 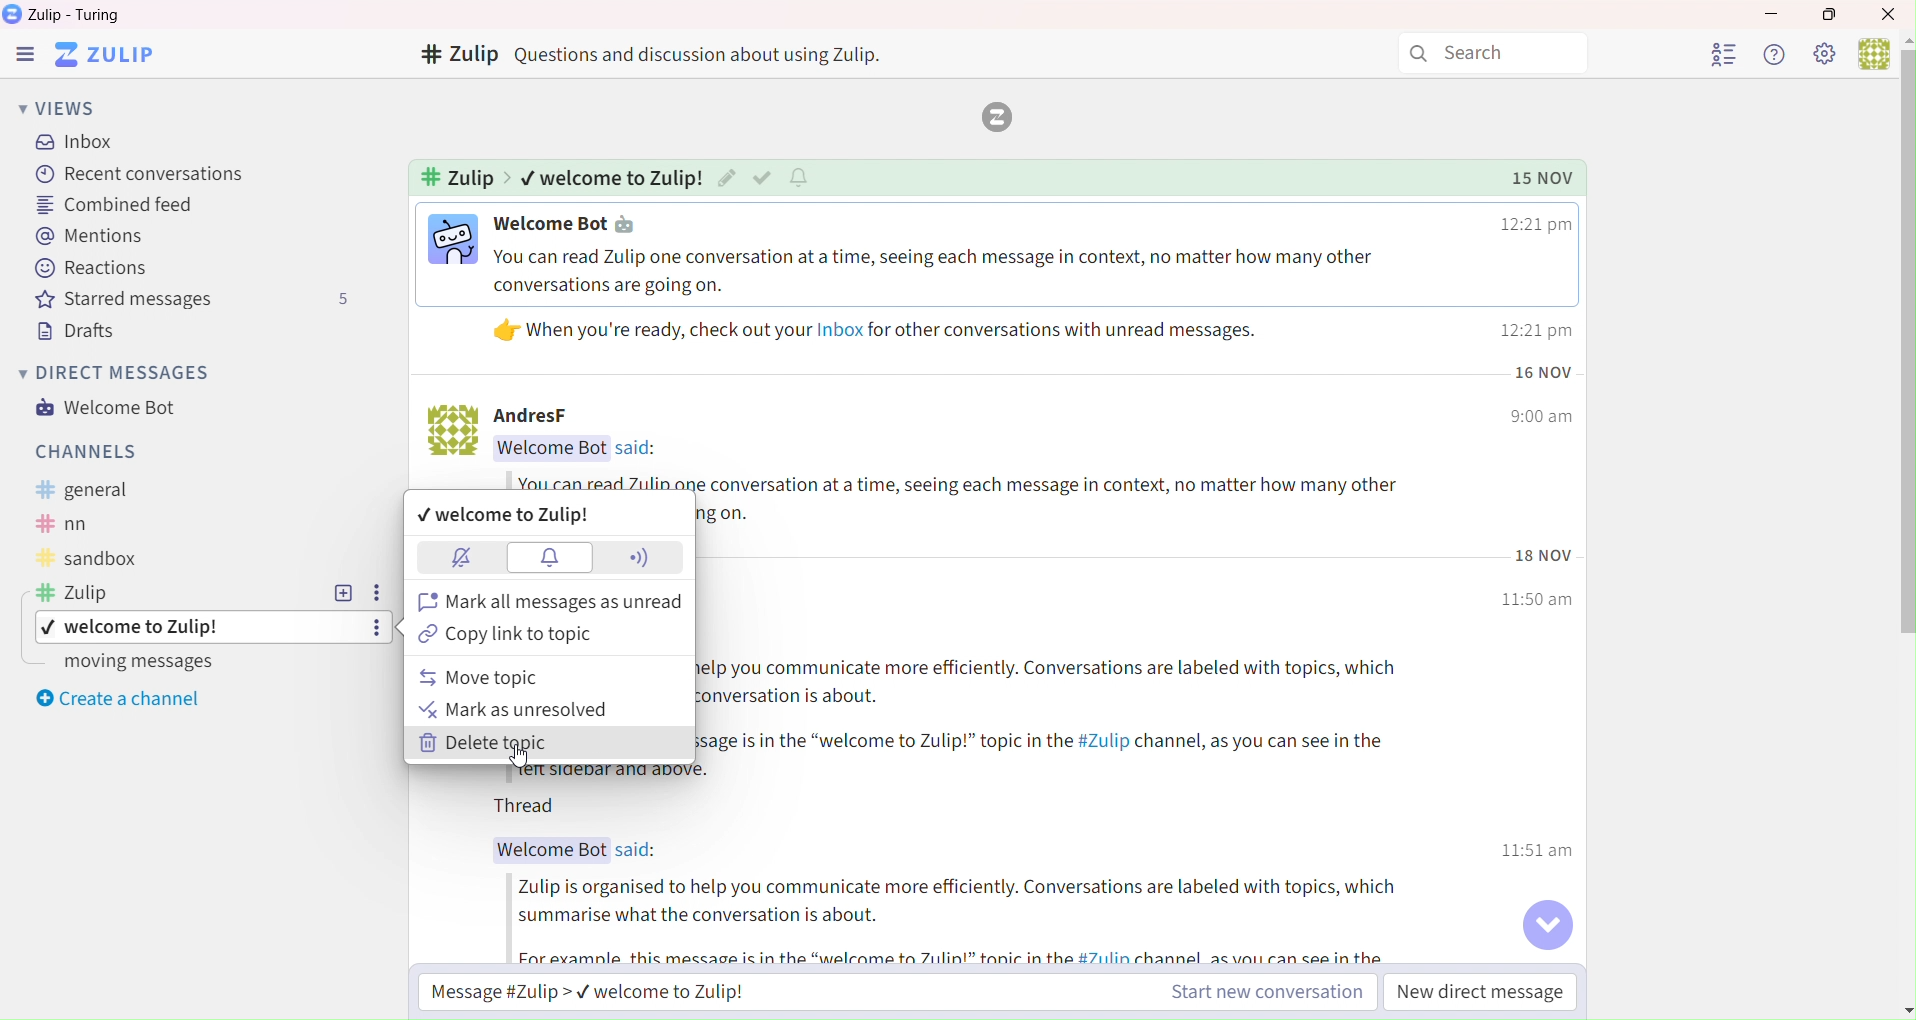 What do you see at coordinates (1057, 756) in the screenshot?
I see `Text` at bounding box center [1057, 756].